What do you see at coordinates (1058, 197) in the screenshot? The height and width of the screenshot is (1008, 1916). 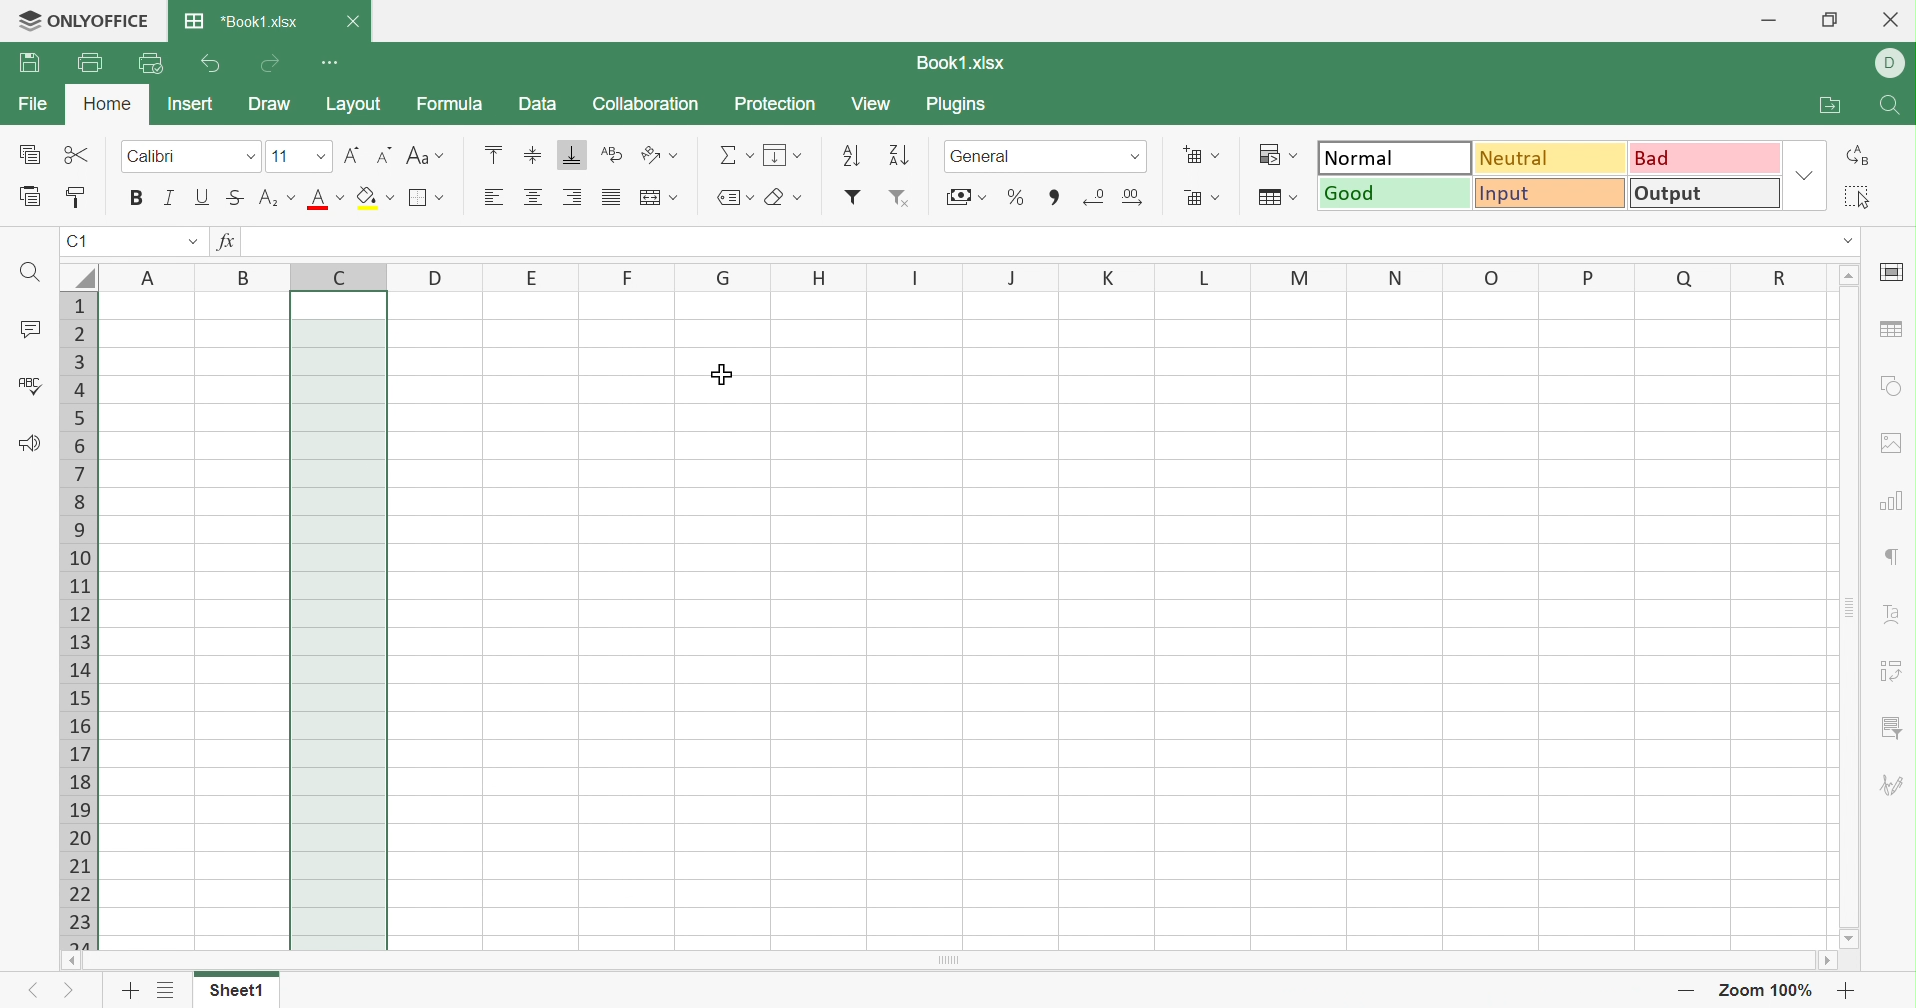 I see `Comma style` at bounding box center [1058, 197].